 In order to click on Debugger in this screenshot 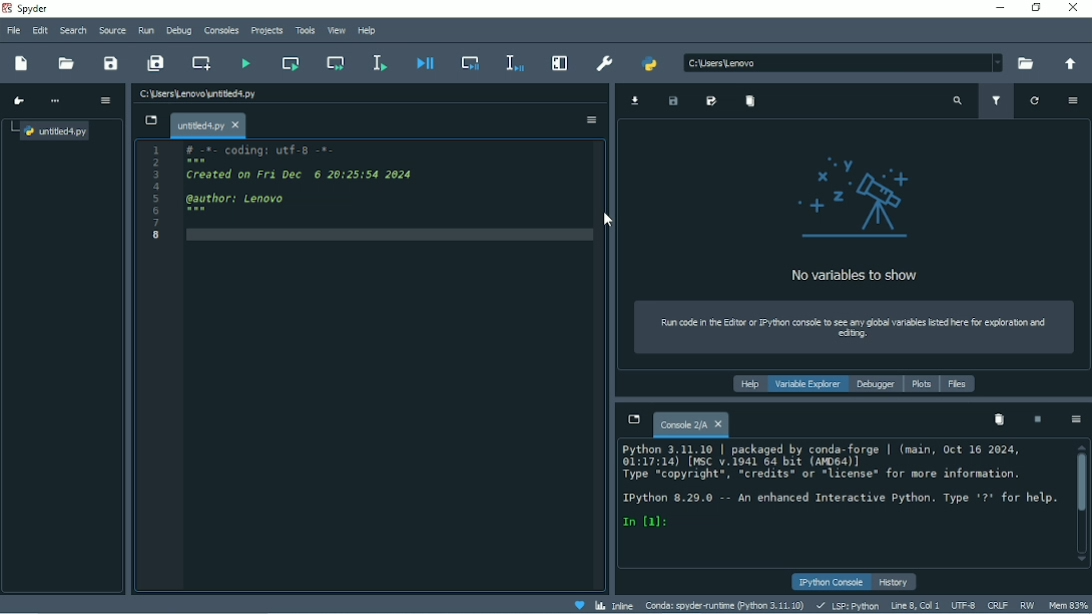, I will do `click(877, 385)`.